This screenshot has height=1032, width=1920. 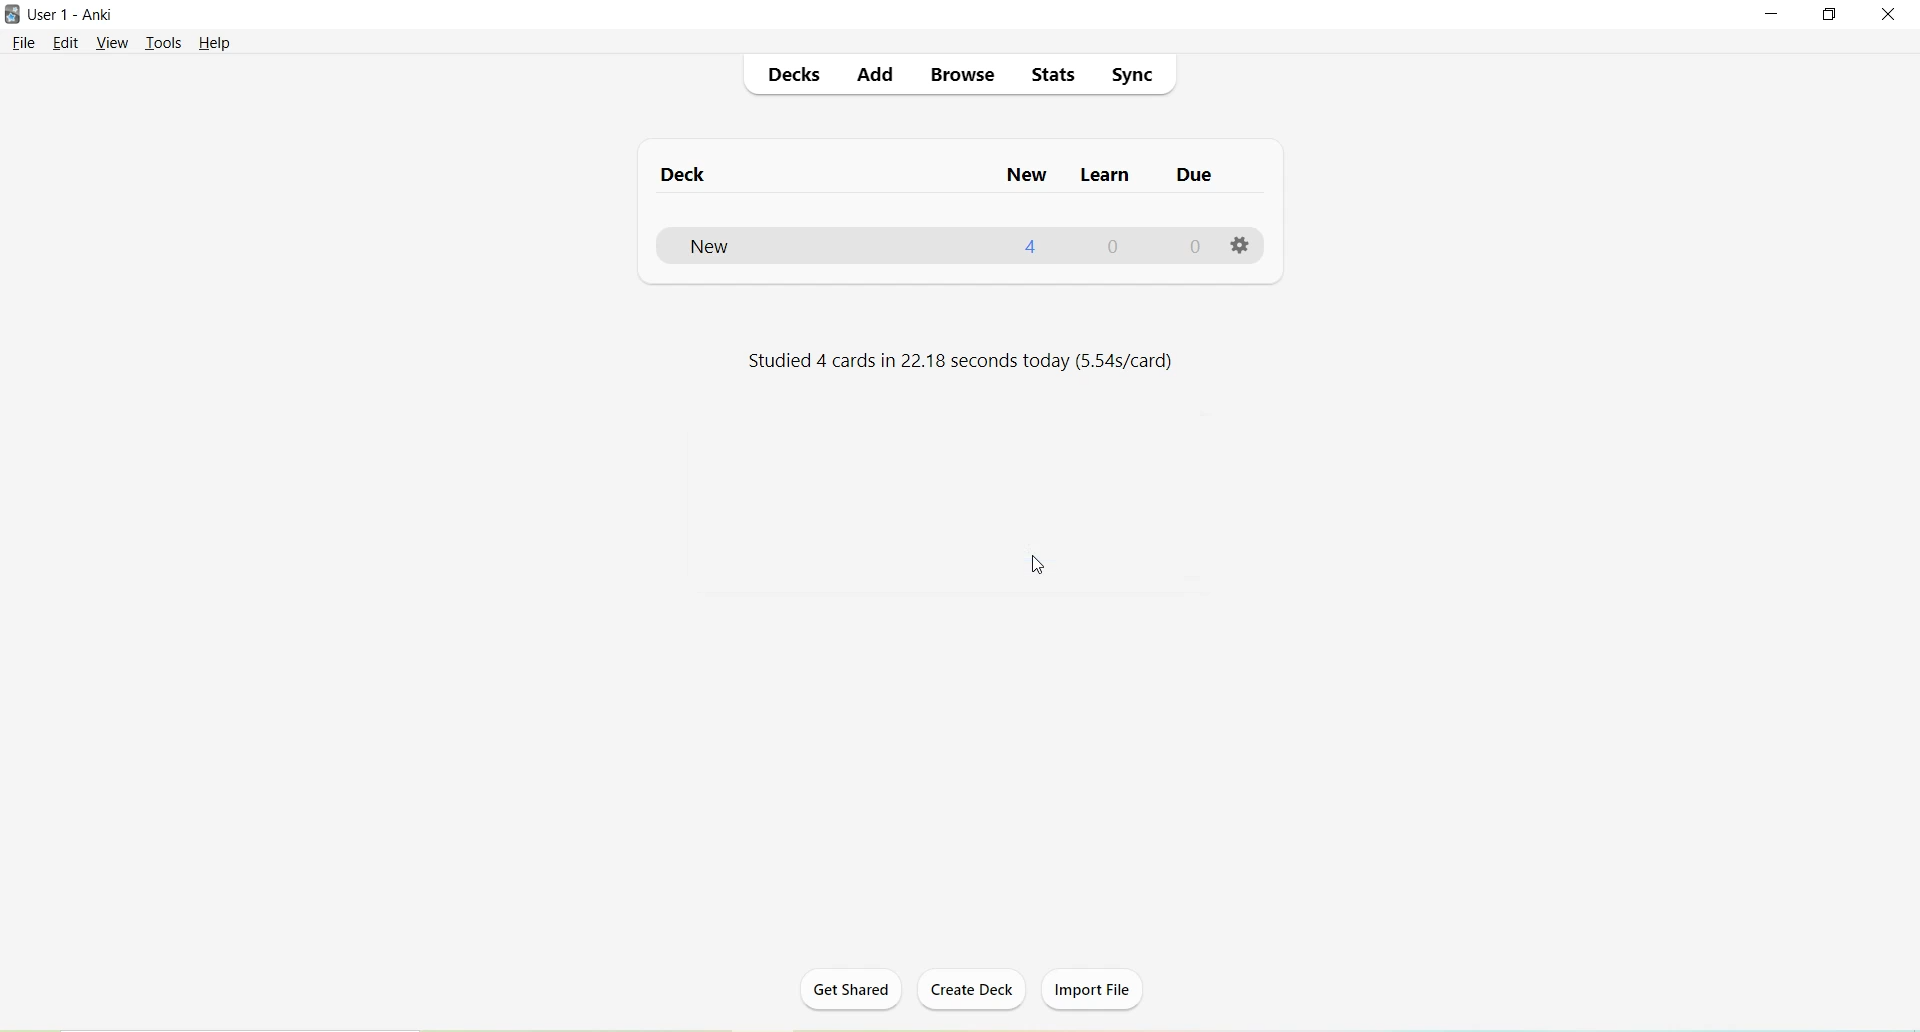 What do you see at coordinates (214, 43) in the screenshot?
I see `Help` at bounding box center [214, 43].